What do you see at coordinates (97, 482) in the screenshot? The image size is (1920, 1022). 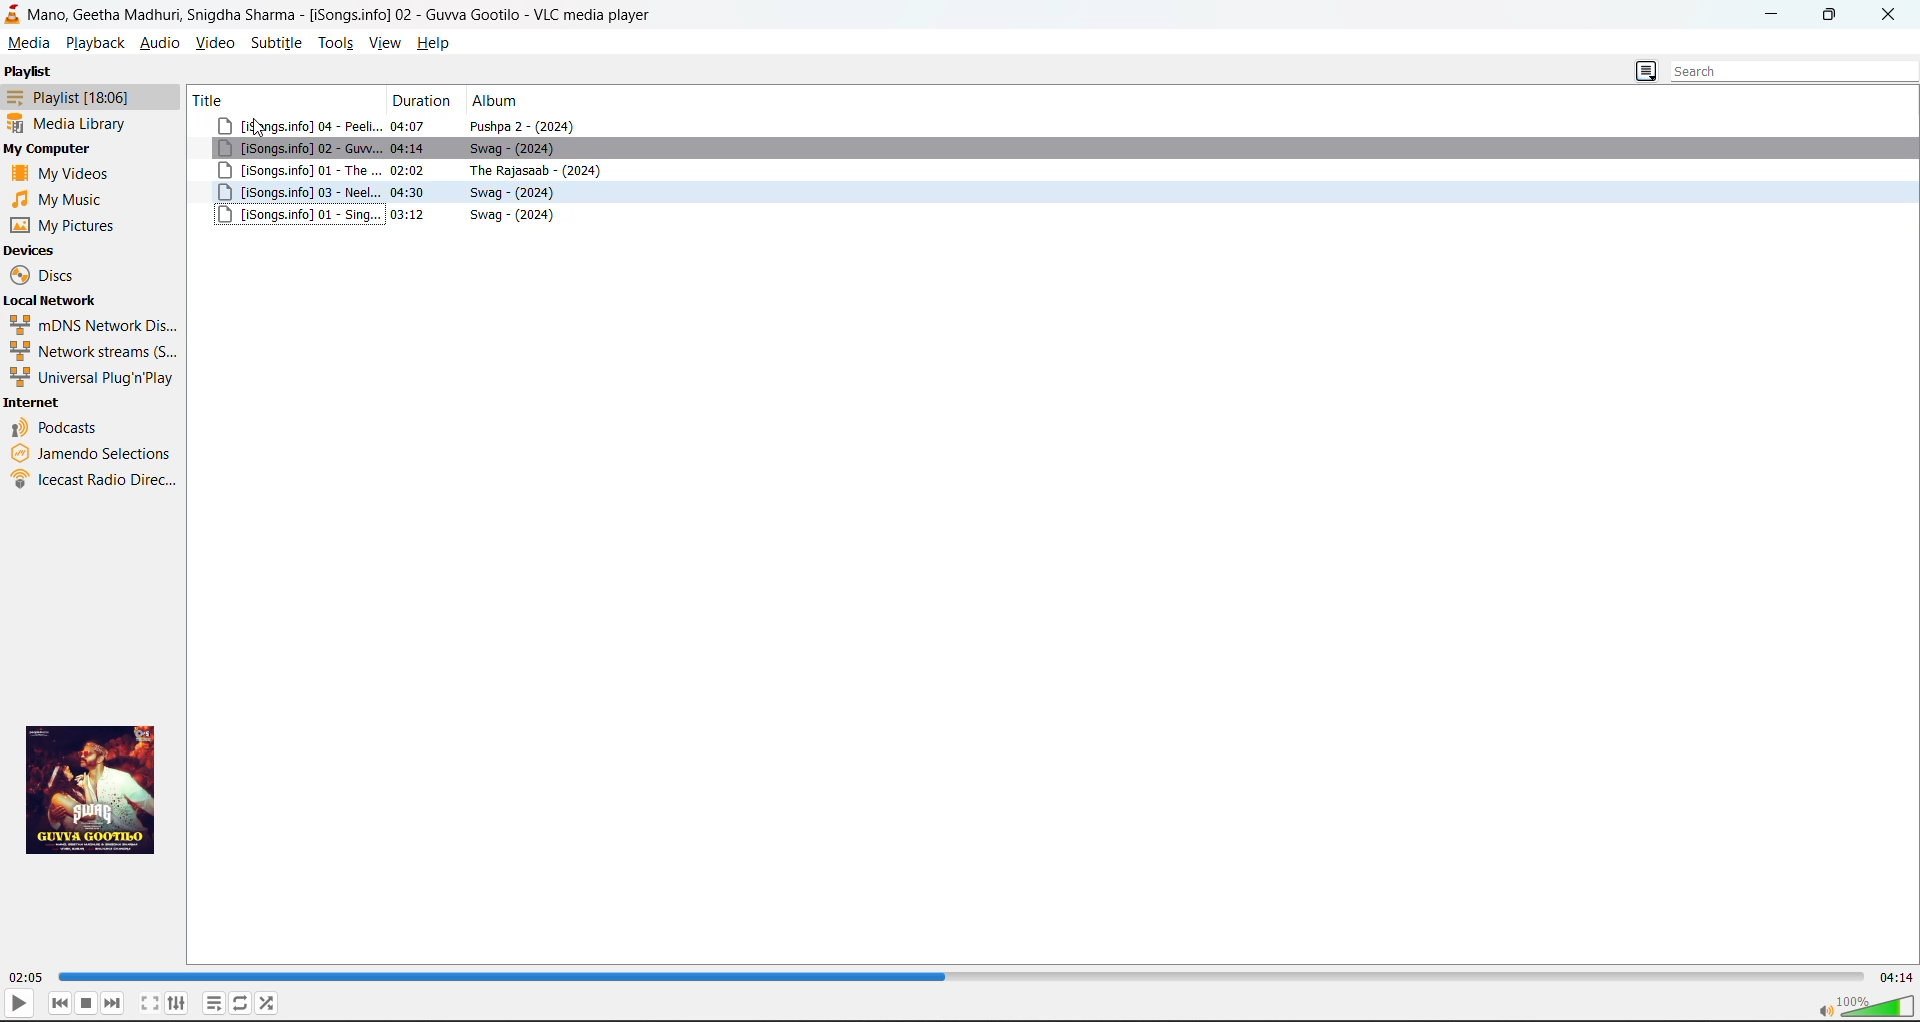 I see `icecast` at bounding box center [97, 482].